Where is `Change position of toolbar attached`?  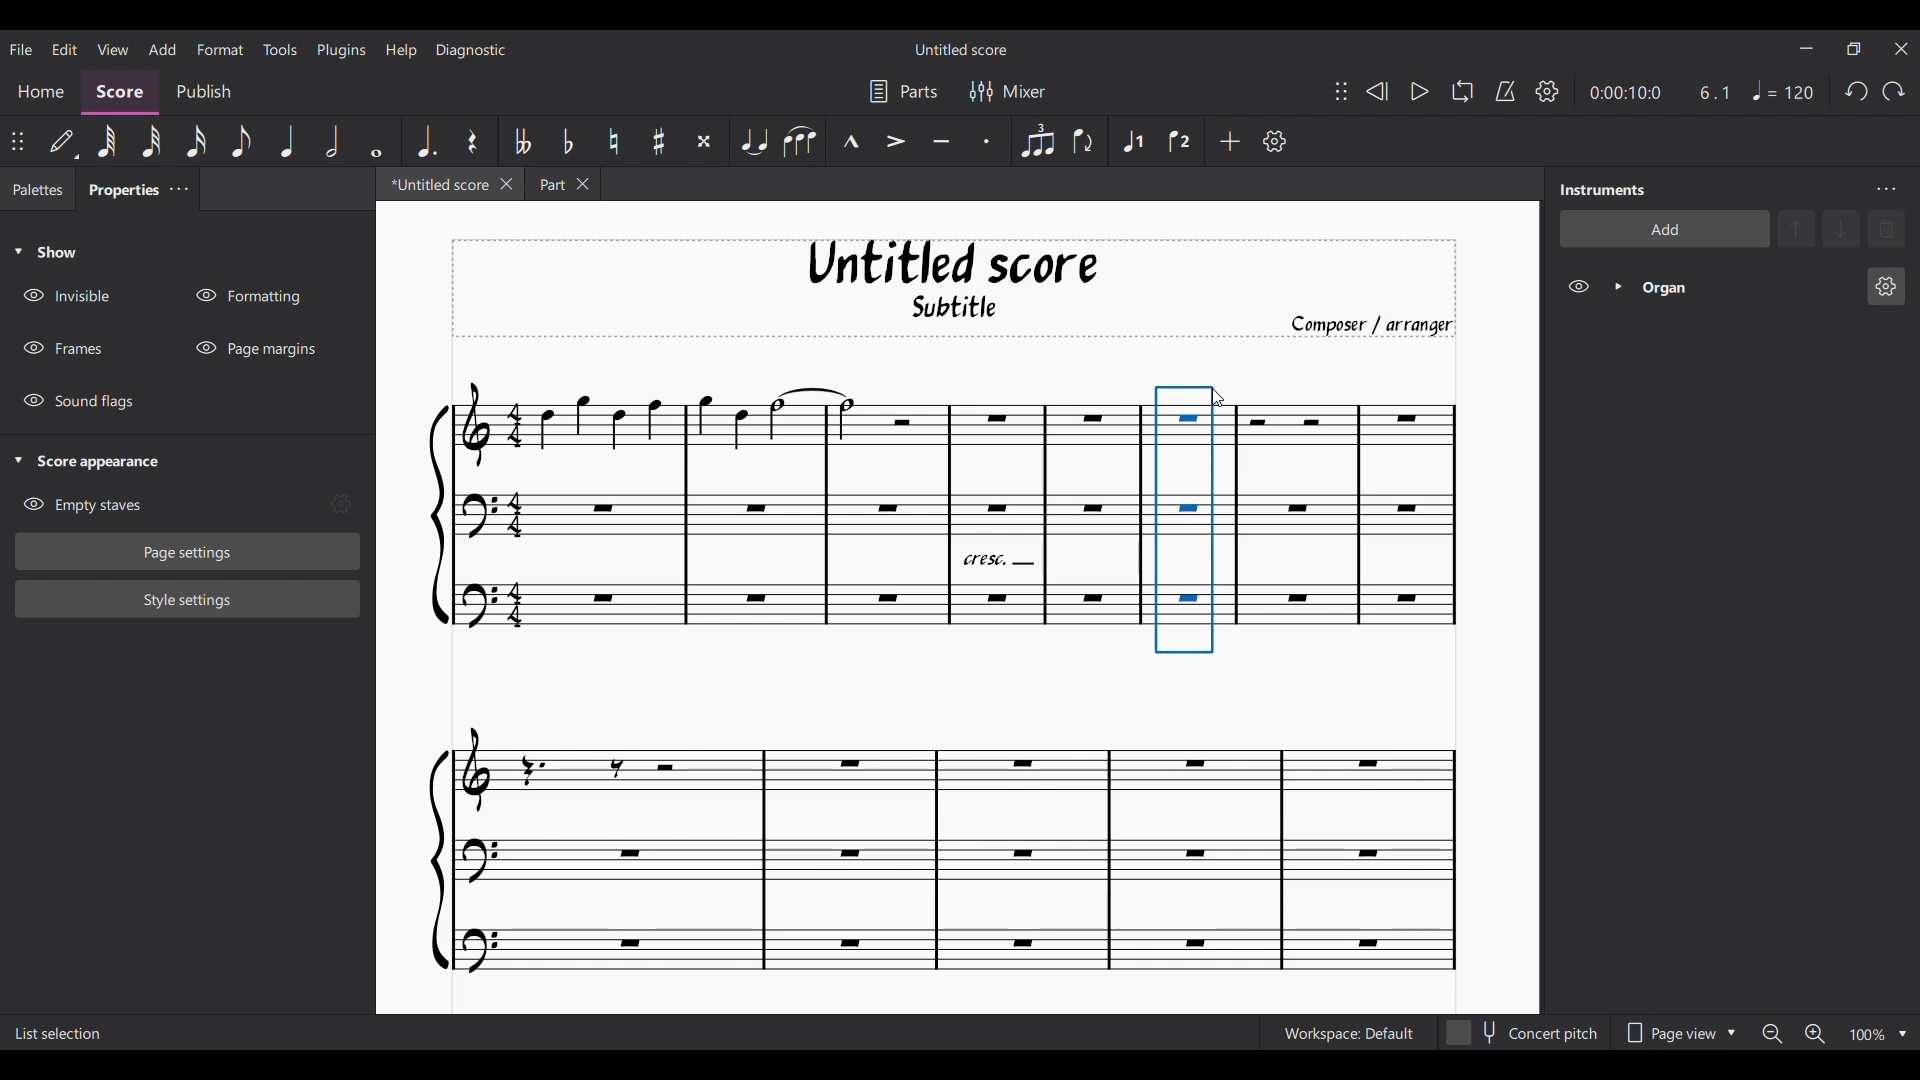
Change position of toolbar attached is located at coordinates (16, 141).